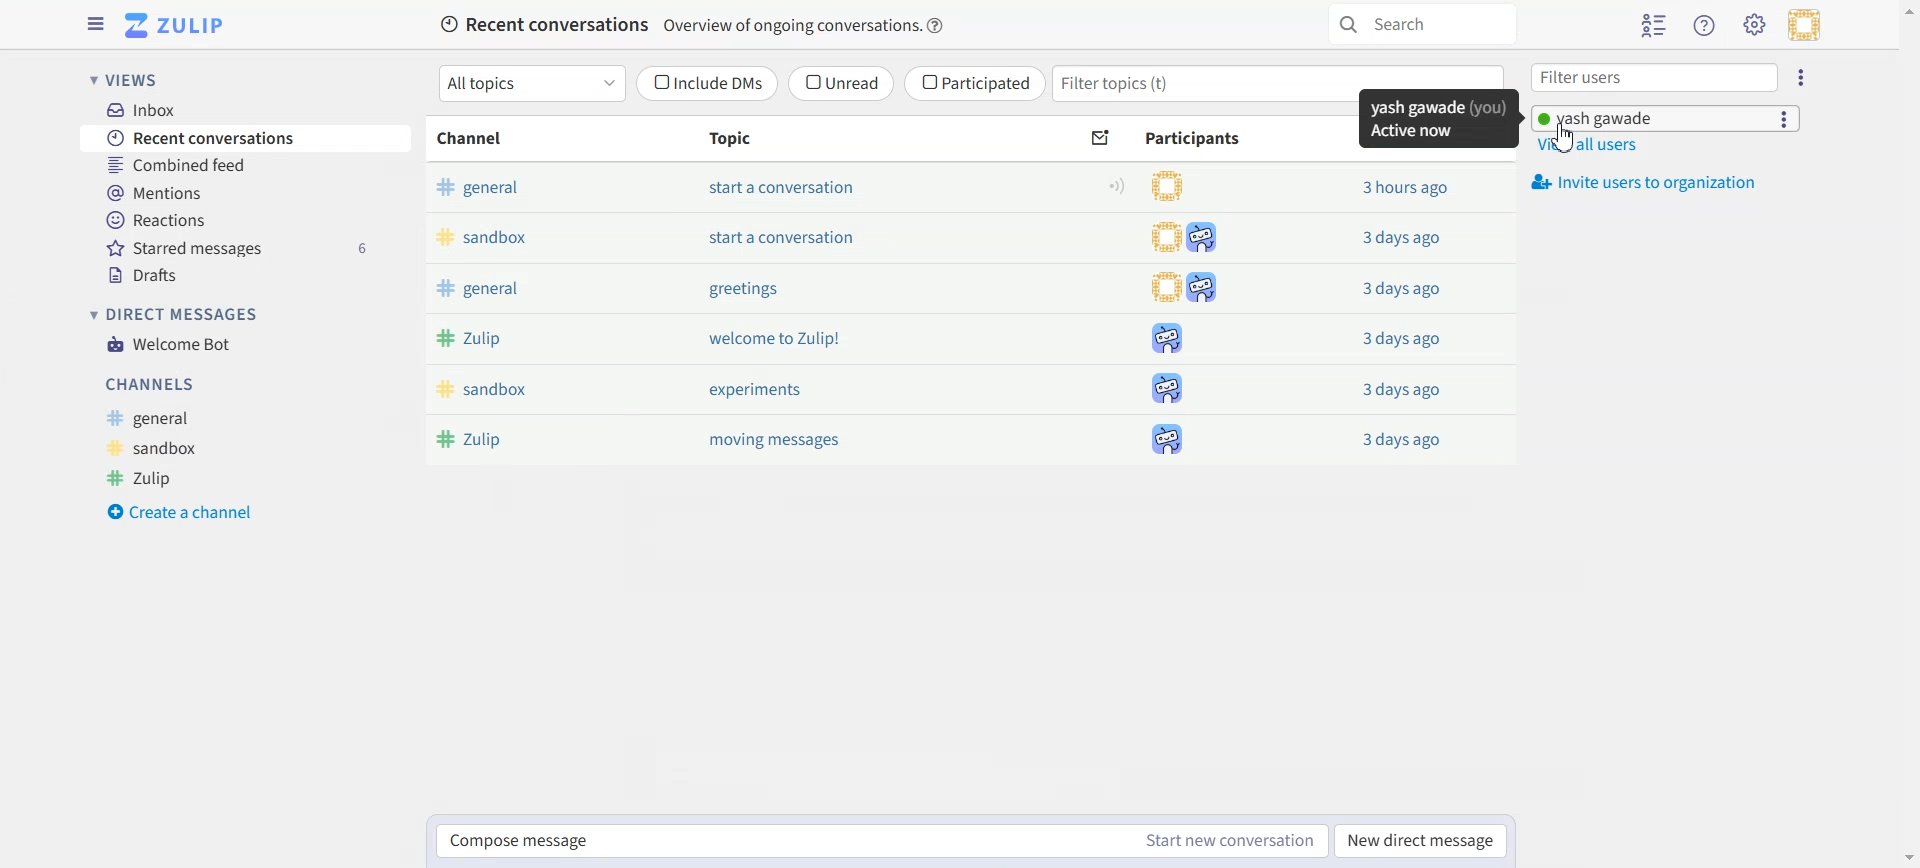  What do you see at coordinates (1168, 391) in the screenshot?
I see `participants` at bounding box center [1168, 391].